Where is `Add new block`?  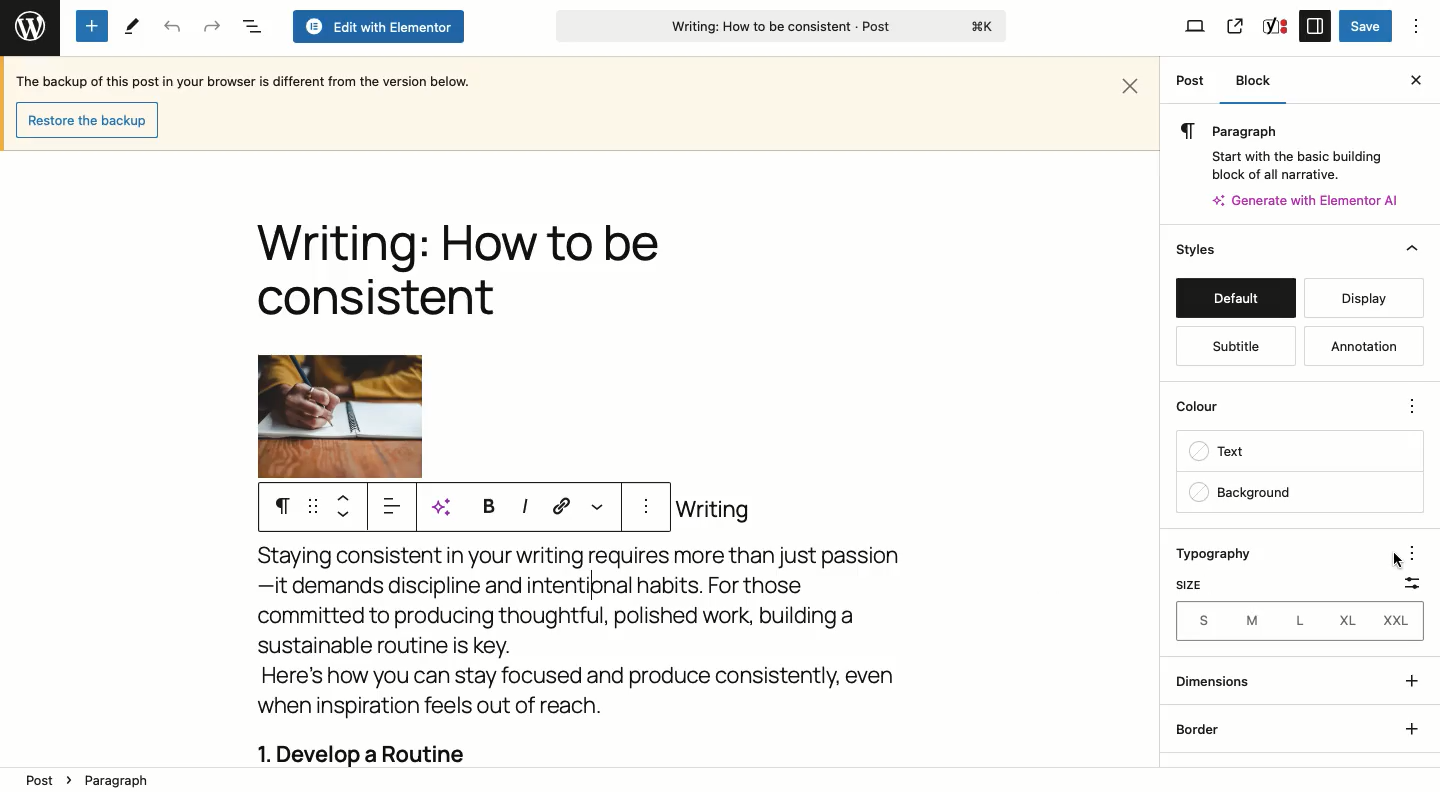 Add new block is located at coordinates (92, 26).